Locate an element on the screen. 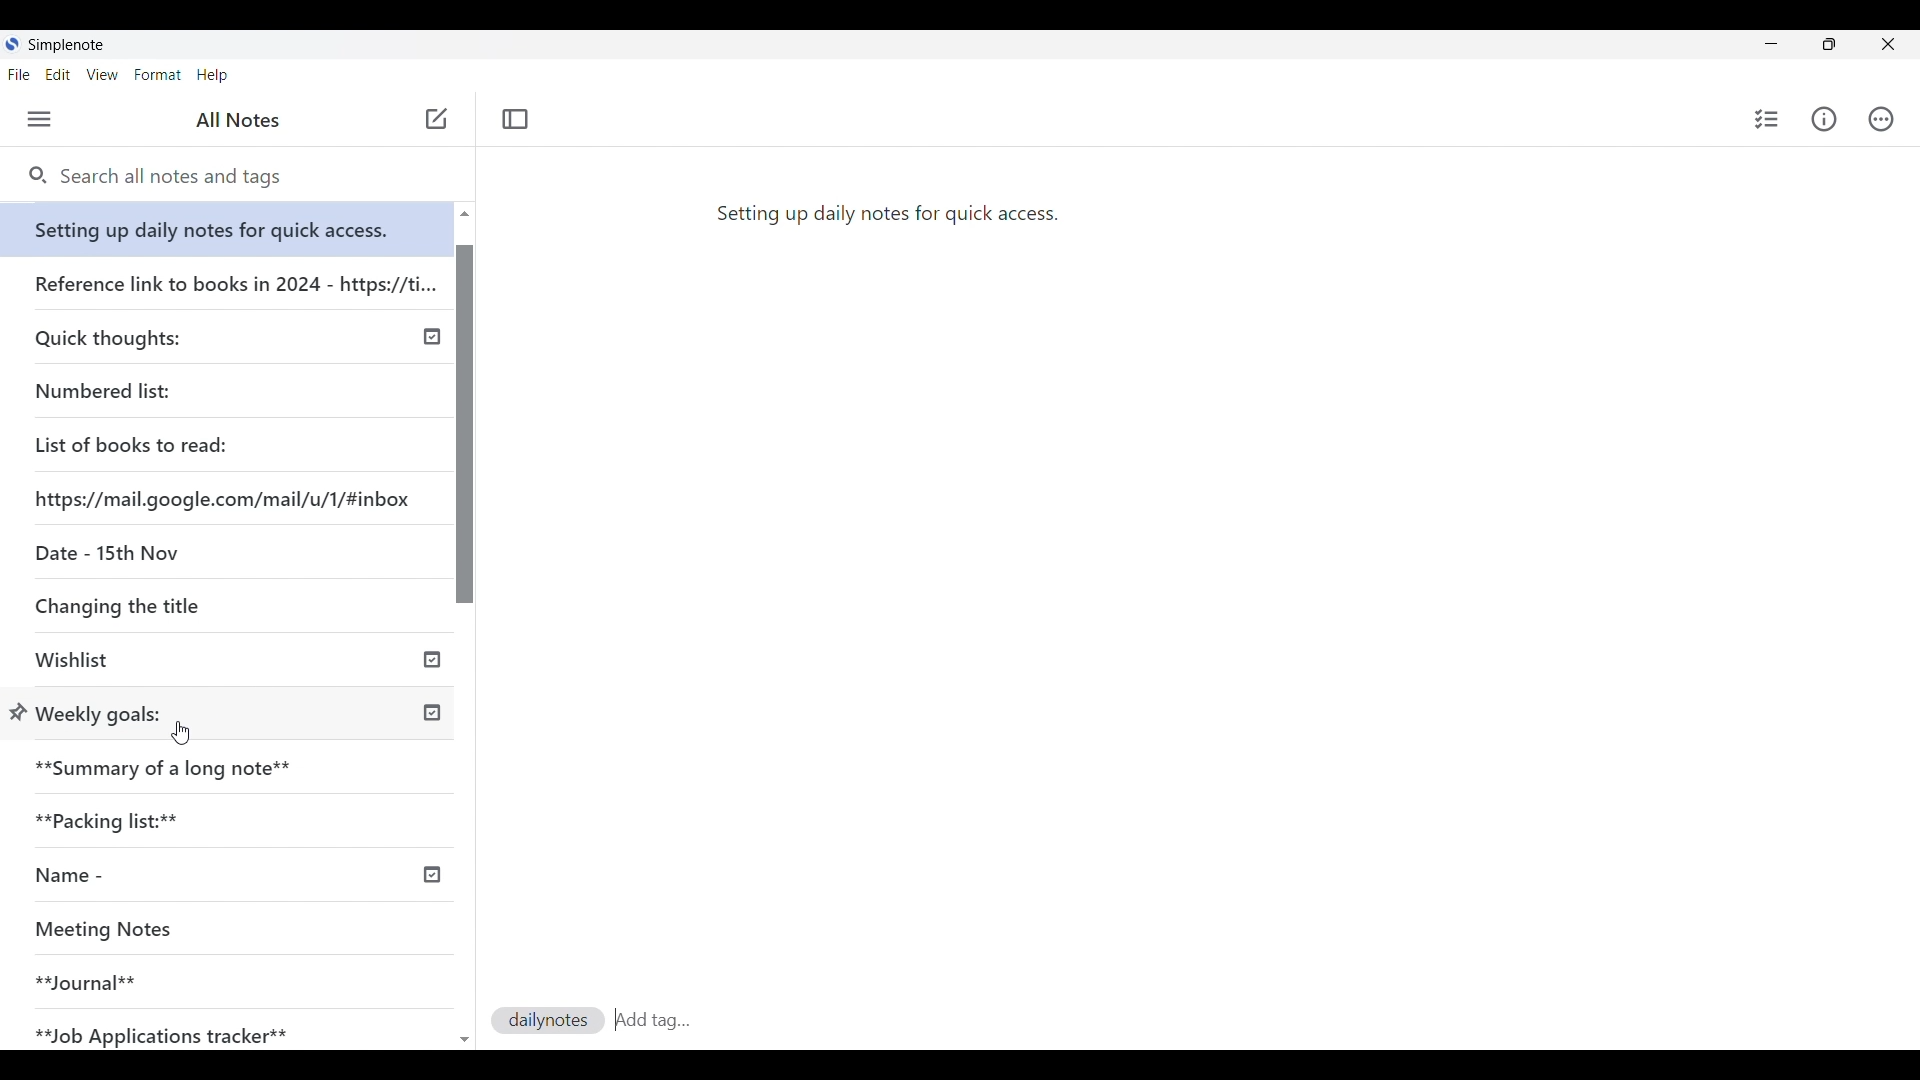  Meeting Notes is located at coordinates (202, 931).